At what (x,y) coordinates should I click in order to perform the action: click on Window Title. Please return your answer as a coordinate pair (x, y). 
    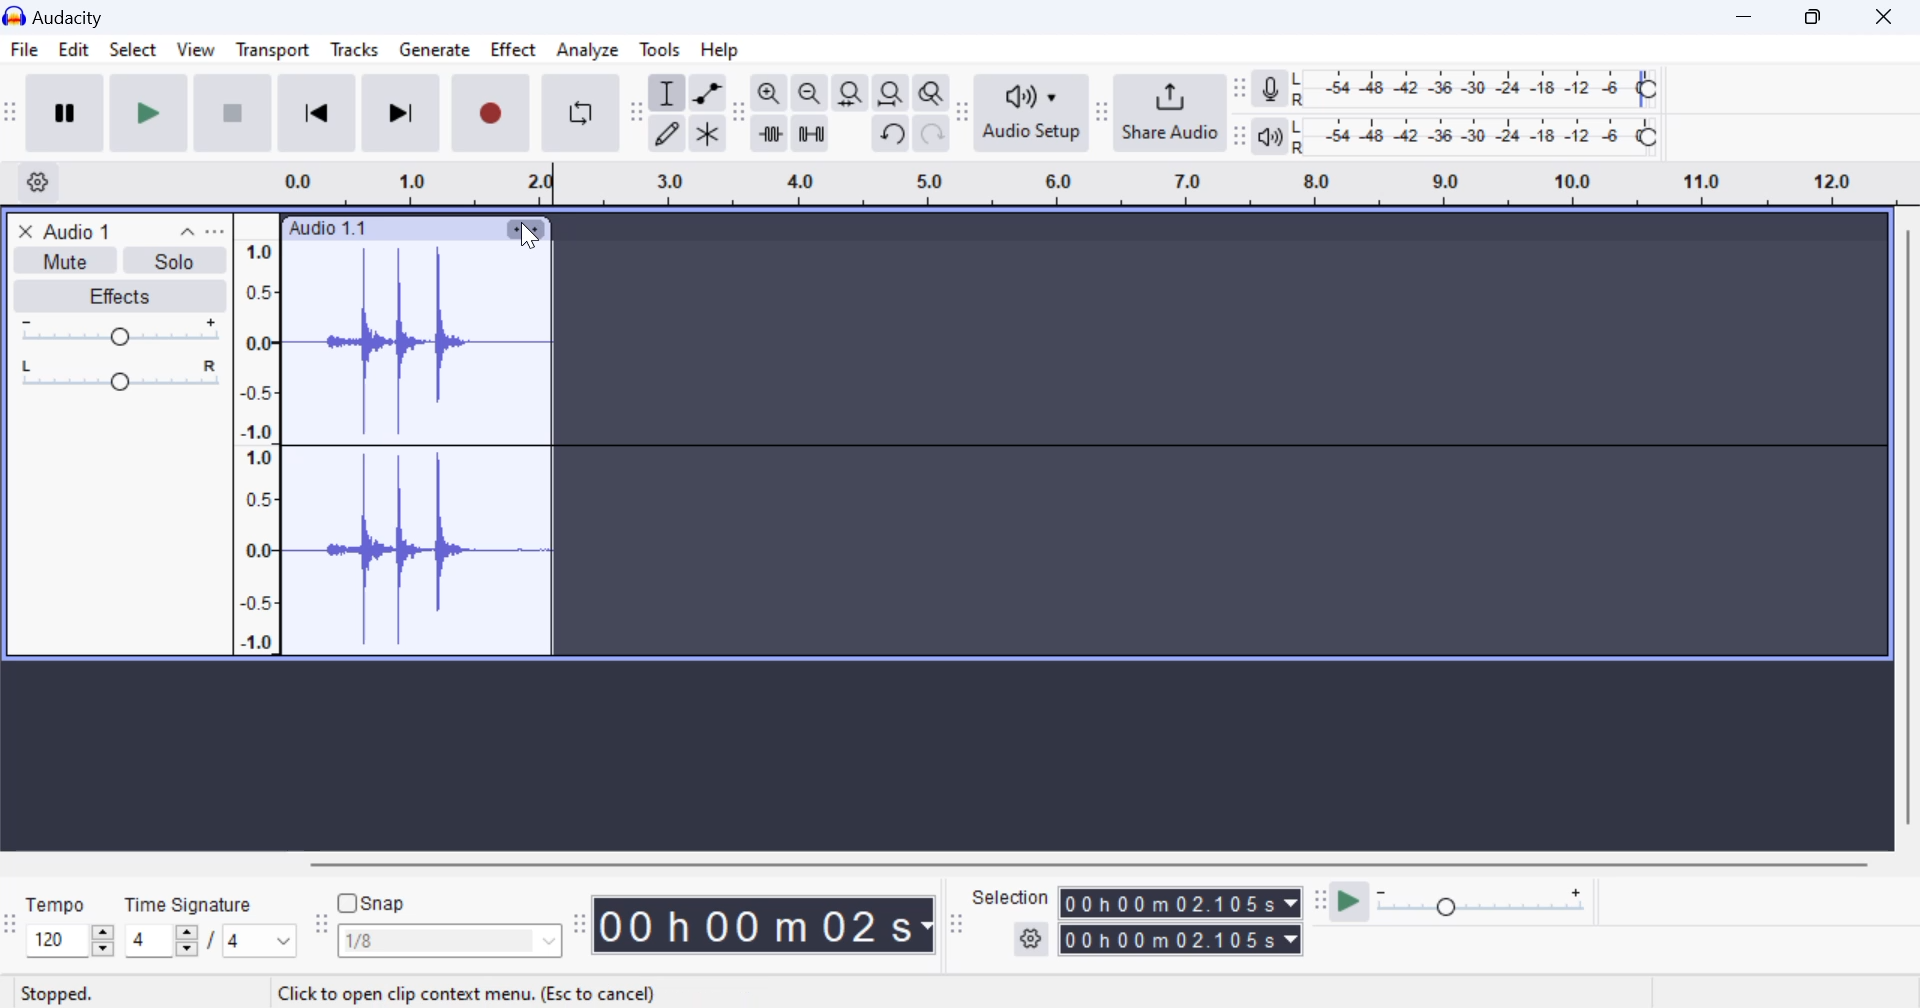
    Looking at the image, I should click on (64, 16).